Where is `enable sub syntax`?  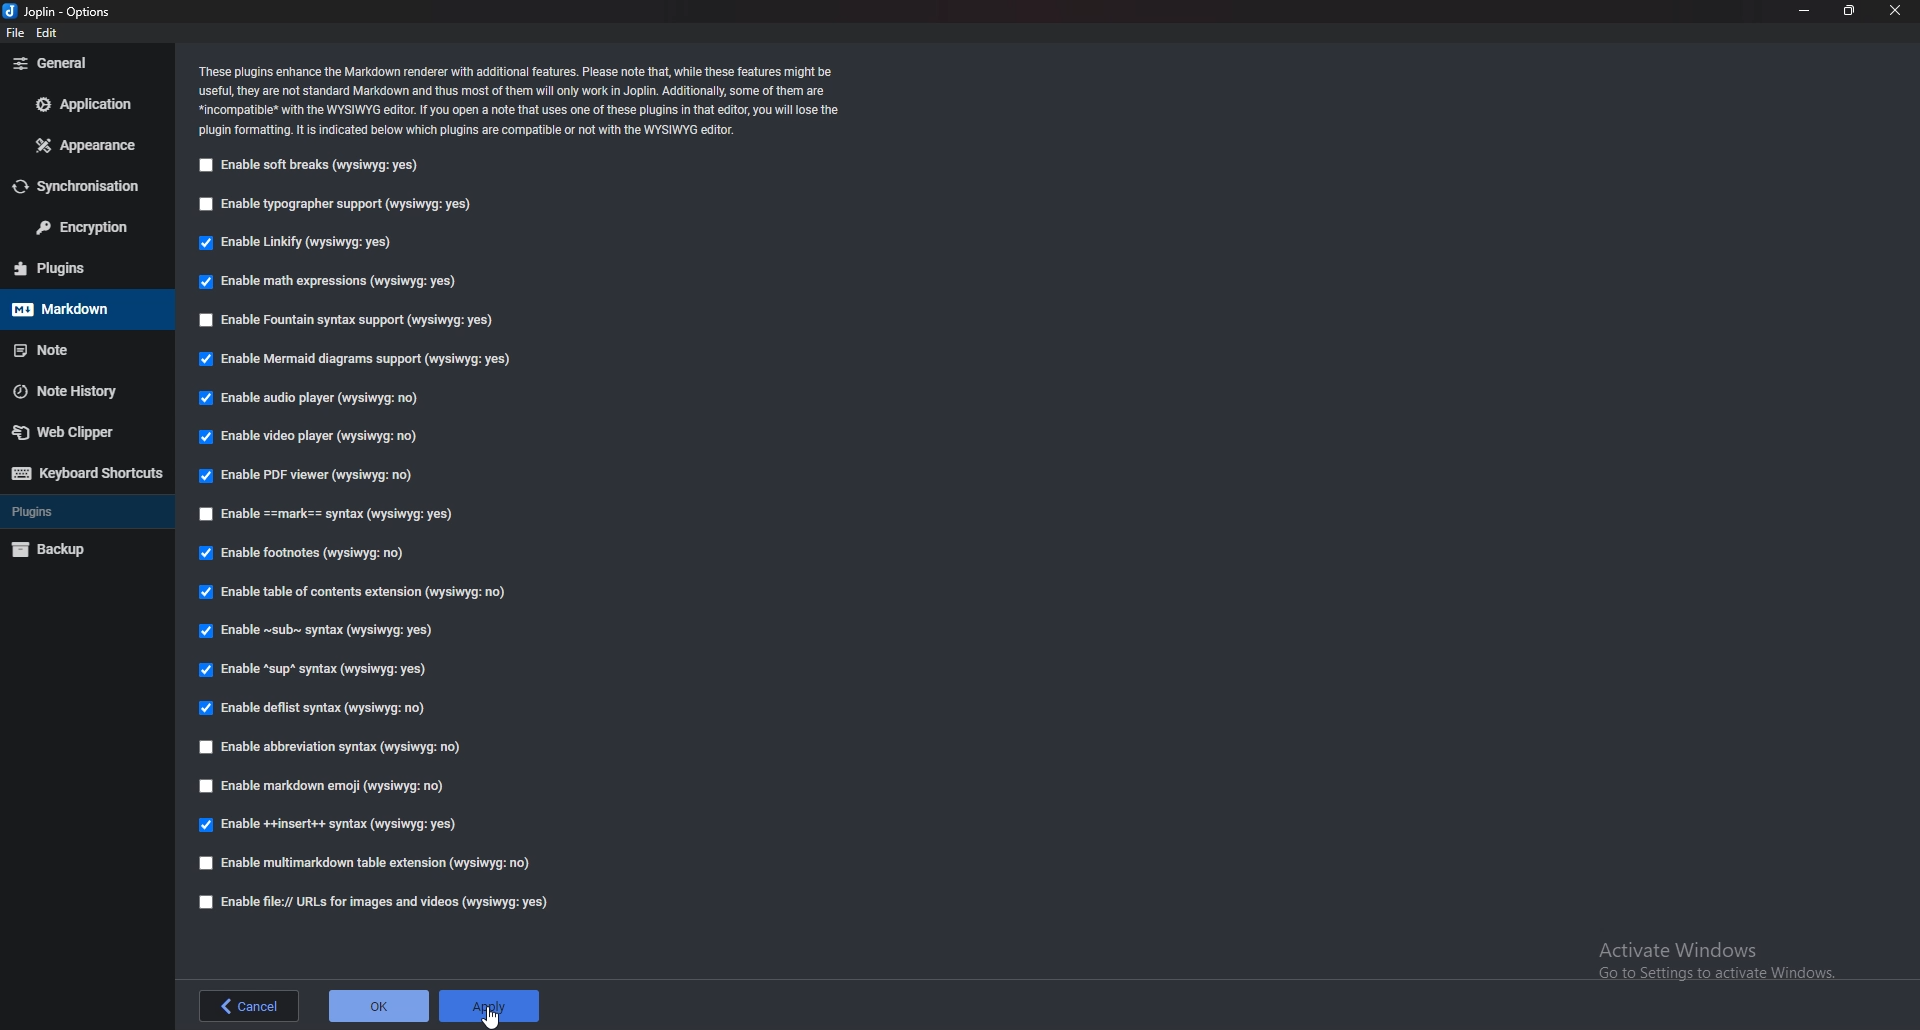 enable sub syntax is located at coordinates (312, 630).